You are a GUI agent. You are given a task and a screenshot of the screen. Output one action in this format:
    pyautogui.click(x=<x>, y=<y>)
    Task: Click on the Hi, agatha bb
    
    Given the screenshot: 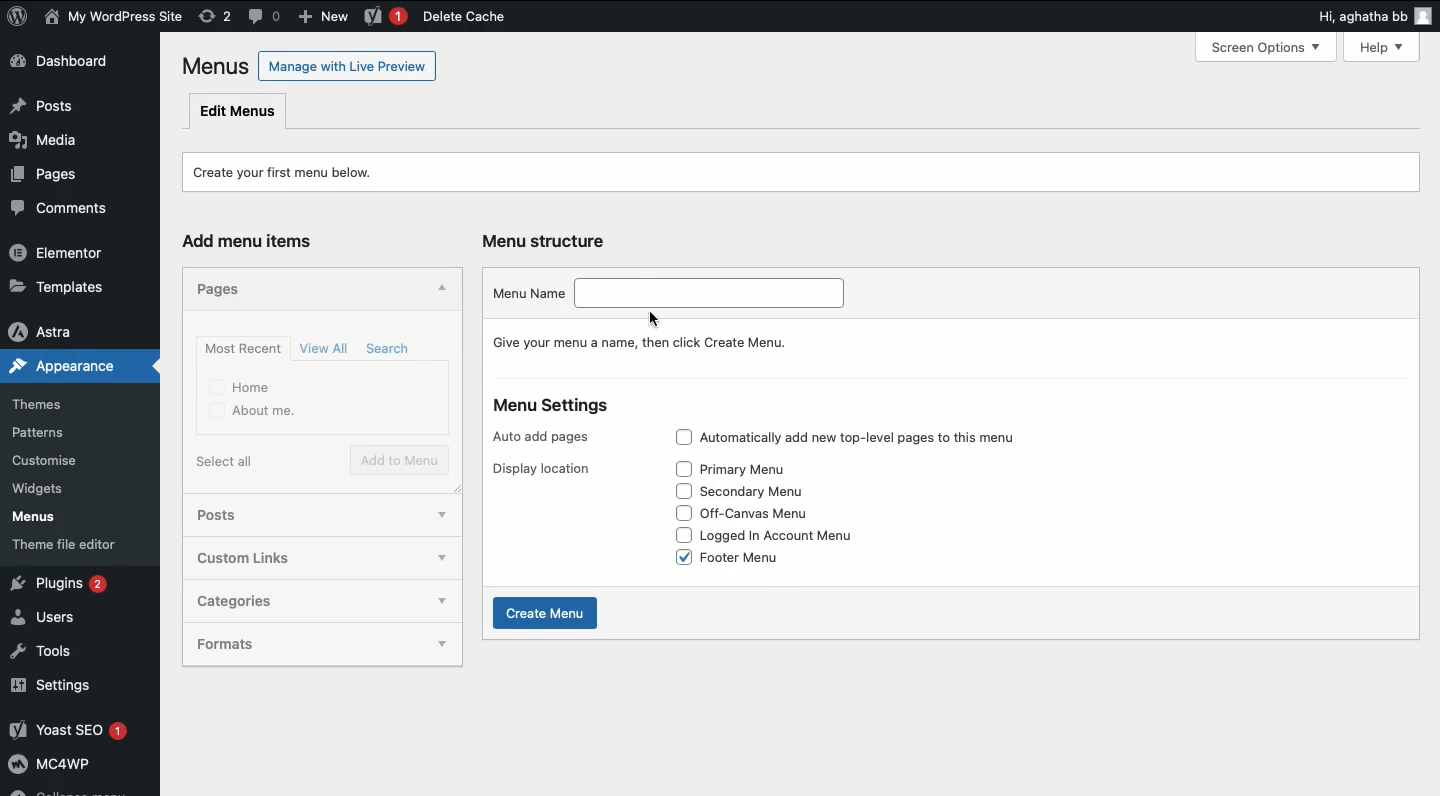 What is the action you would take?
    pyautogui.click(x=1358, y=19)
    